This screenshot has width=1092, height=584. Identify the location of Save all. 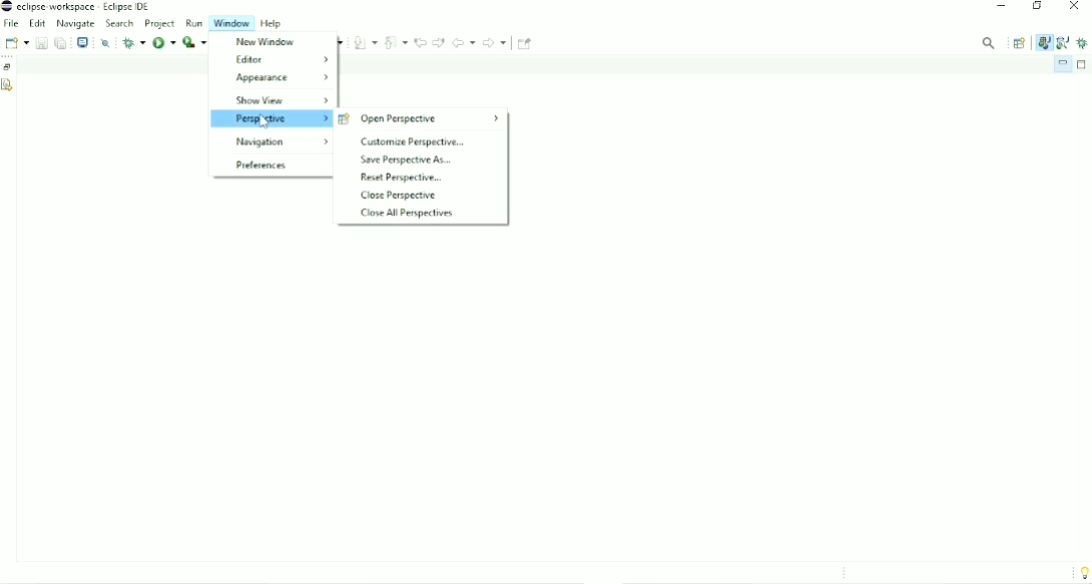
(60, 42).